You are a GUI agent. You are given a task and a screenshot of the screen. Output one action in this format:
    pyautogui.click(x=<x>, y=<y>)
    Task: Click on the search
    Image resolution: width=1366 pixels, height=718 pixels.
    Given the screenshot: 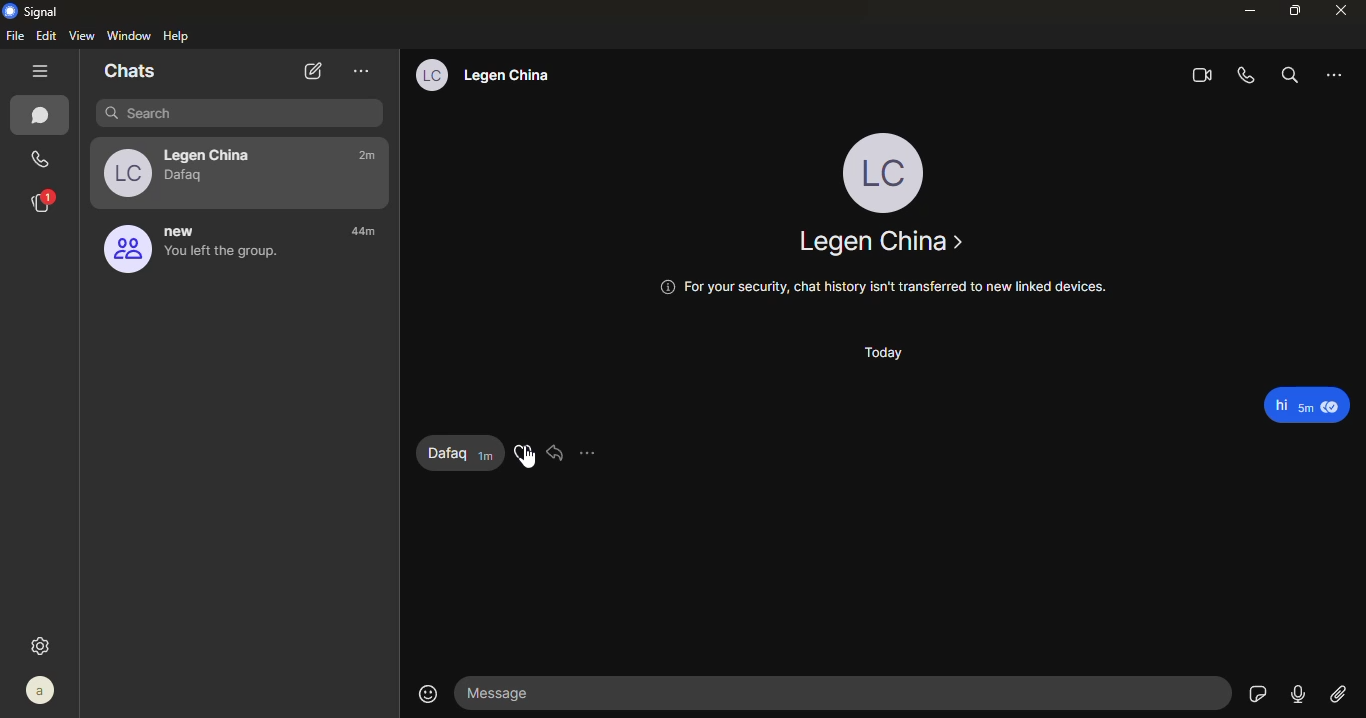 What is the action you would take?
    pyautogui.click(x=1287, y=75)
    